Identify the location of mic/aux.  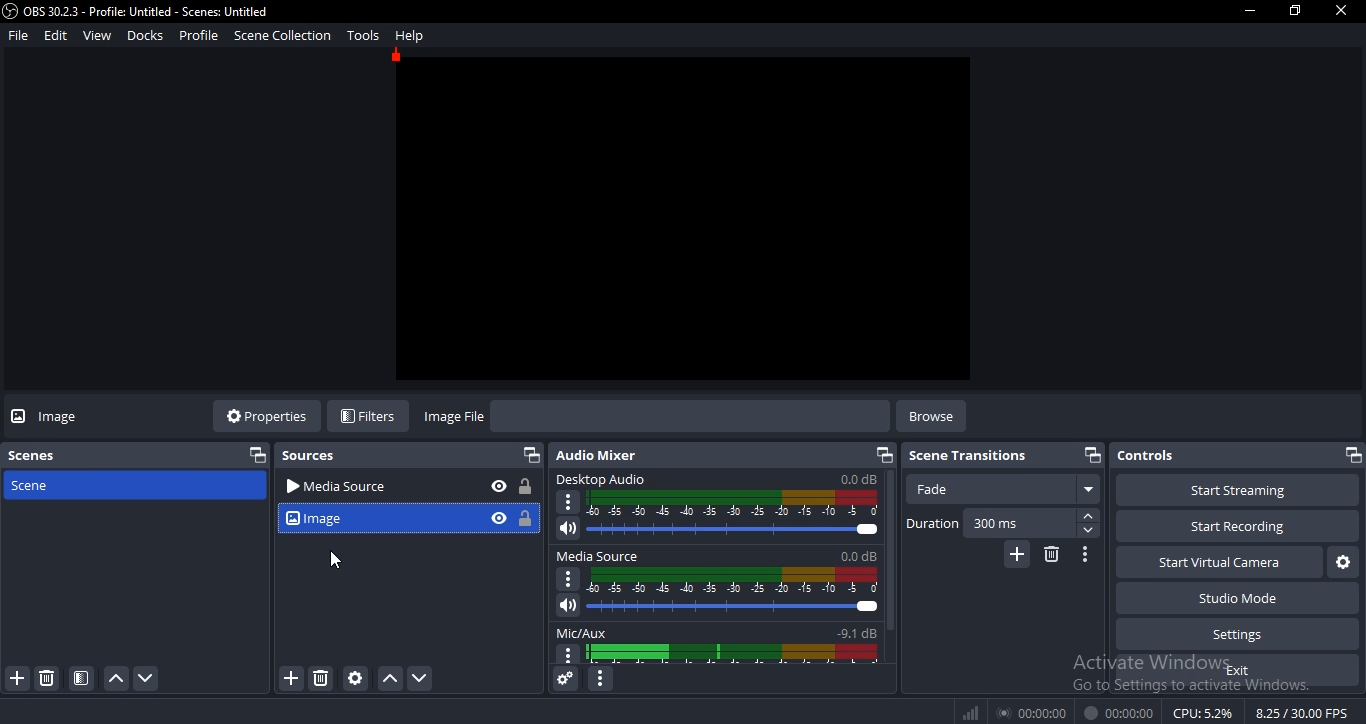
(717, 631).